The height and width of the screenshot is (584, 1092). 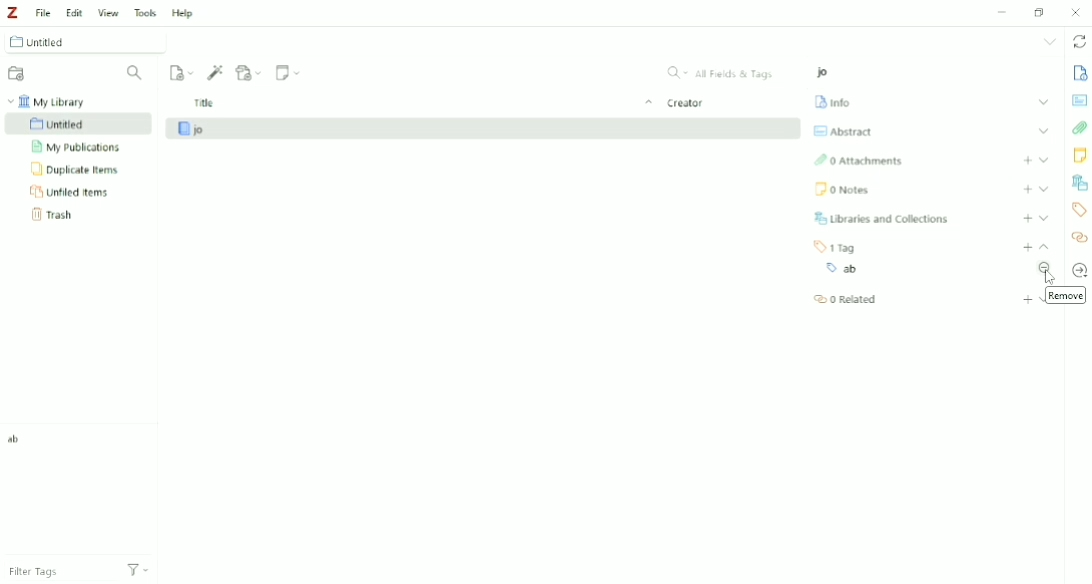 What do you see at coordinates (1044, 189) in the screenshot?
I see `Expand section` at bounding box center [1044, 189].